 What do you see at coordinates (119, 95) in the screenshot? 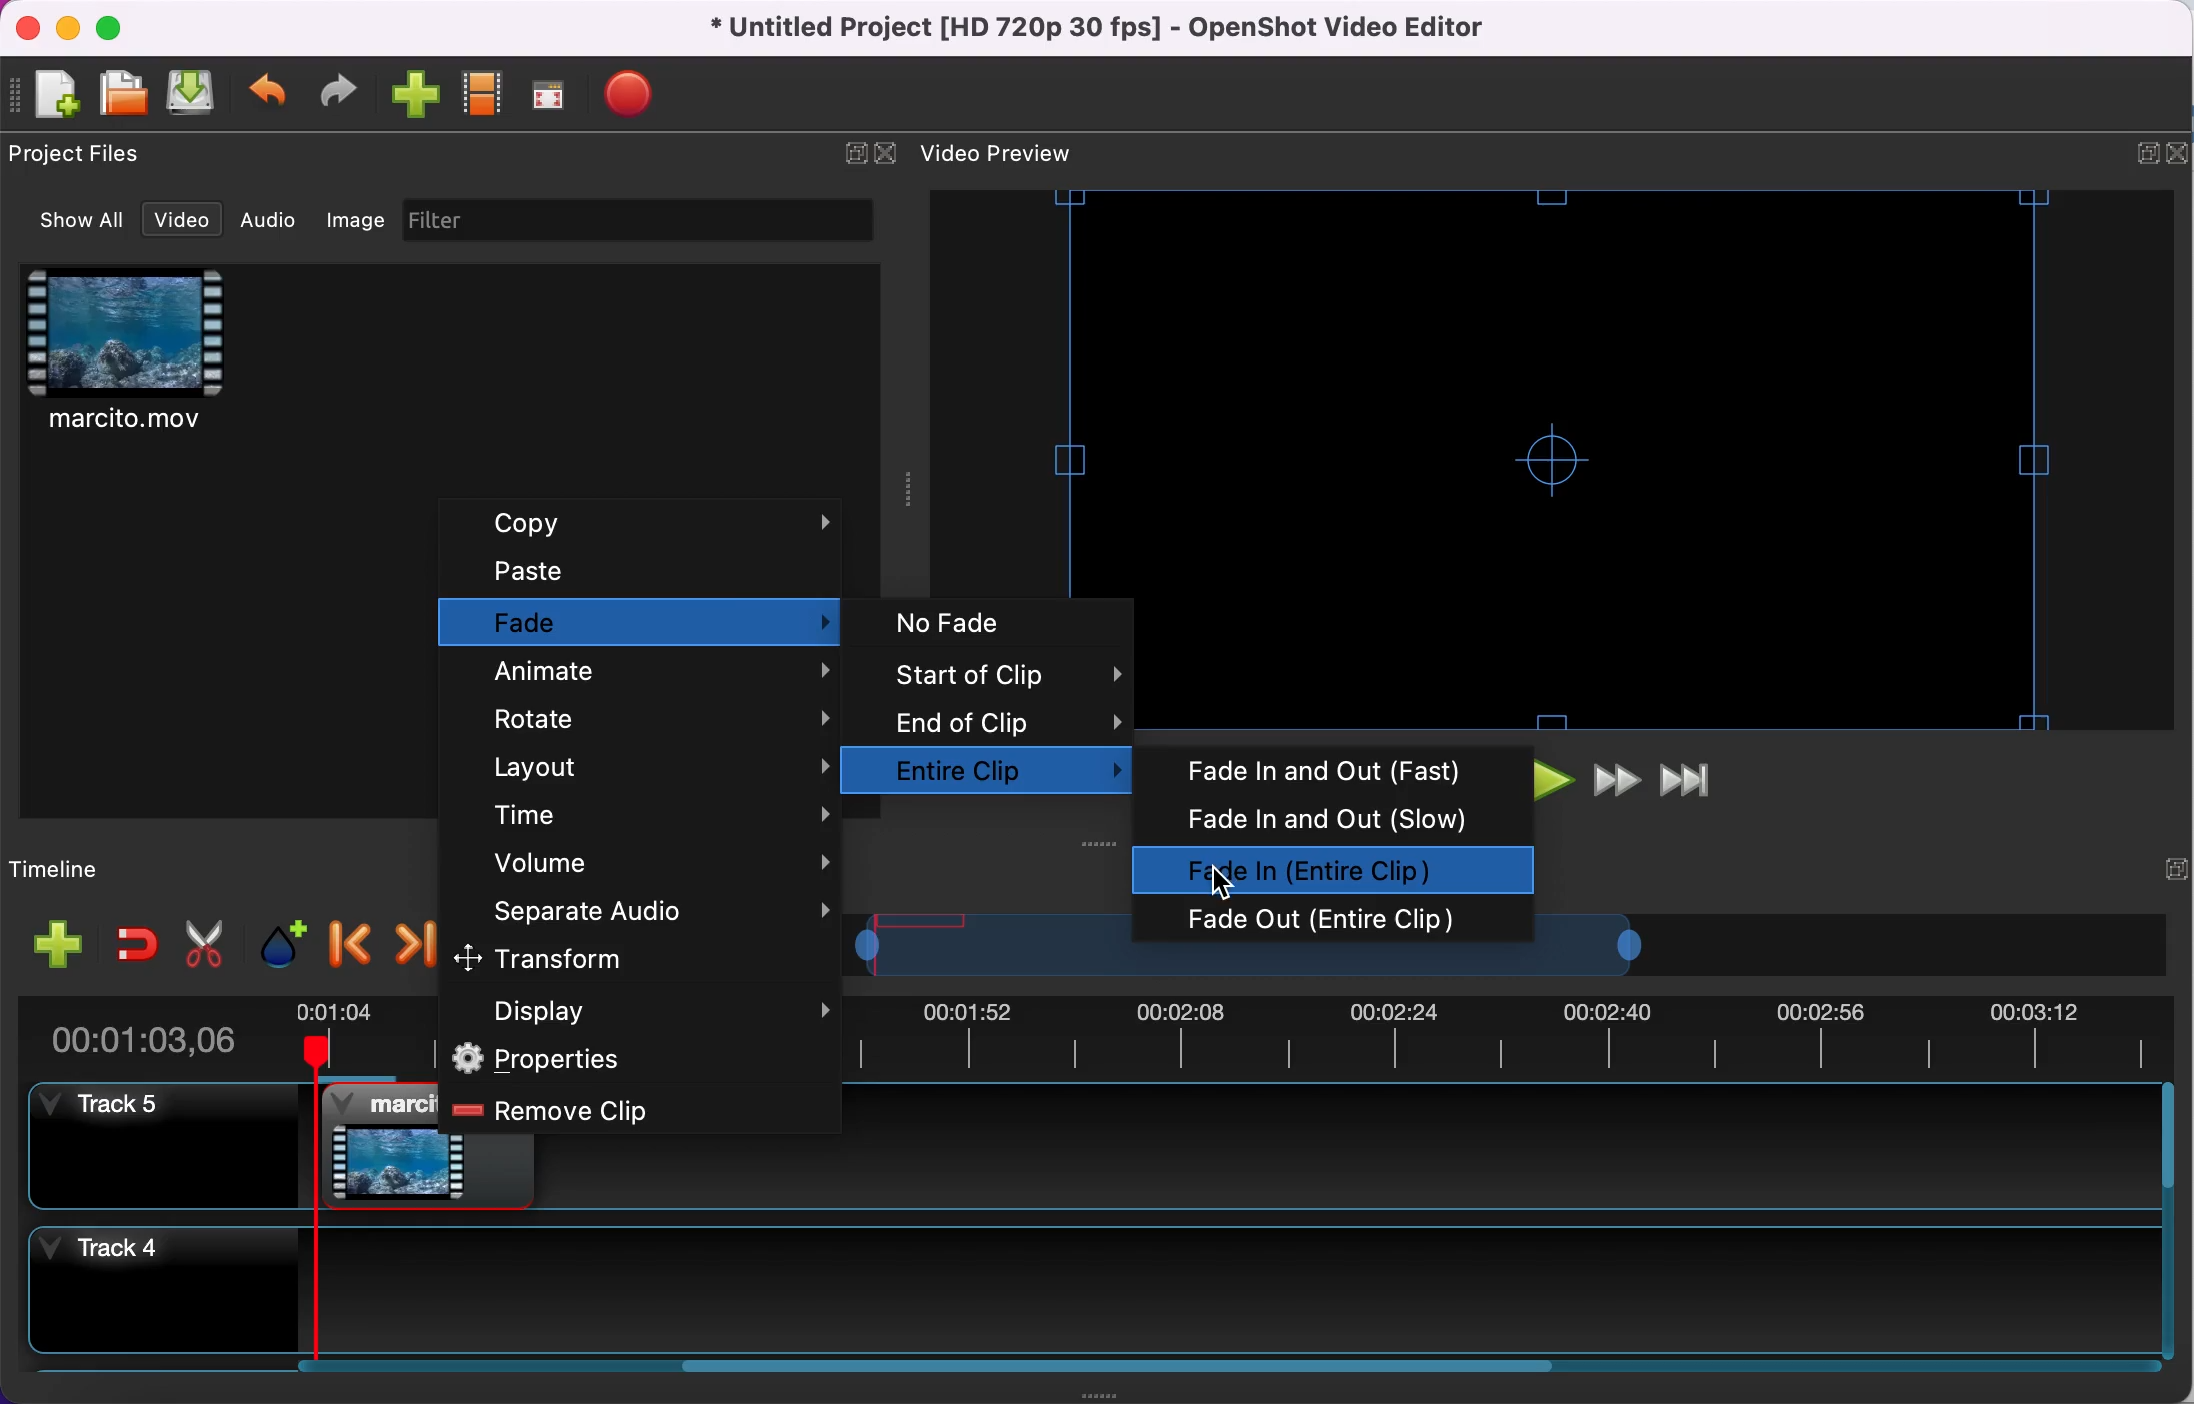
I see `open file` at bounding box center [119, 95].